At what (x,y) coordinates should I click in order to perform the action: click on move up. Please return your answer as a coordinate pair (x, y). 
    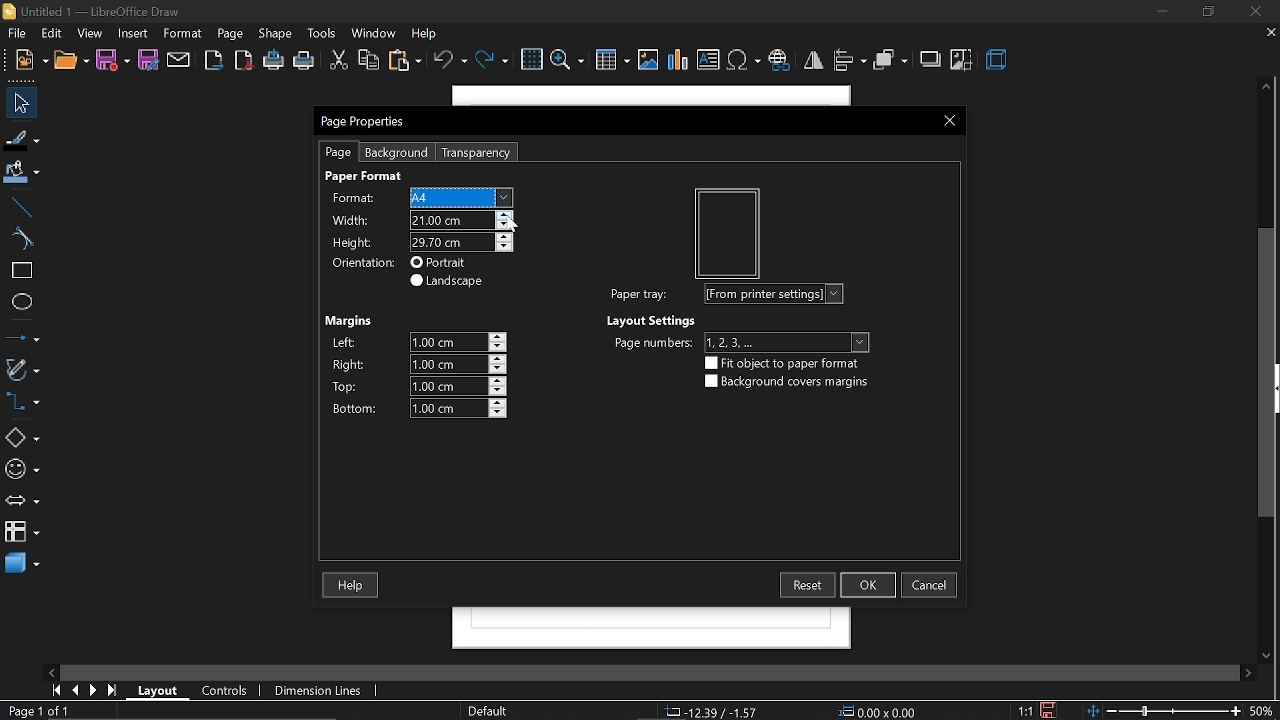
    Looking at the image, I should click on (1266, 85).